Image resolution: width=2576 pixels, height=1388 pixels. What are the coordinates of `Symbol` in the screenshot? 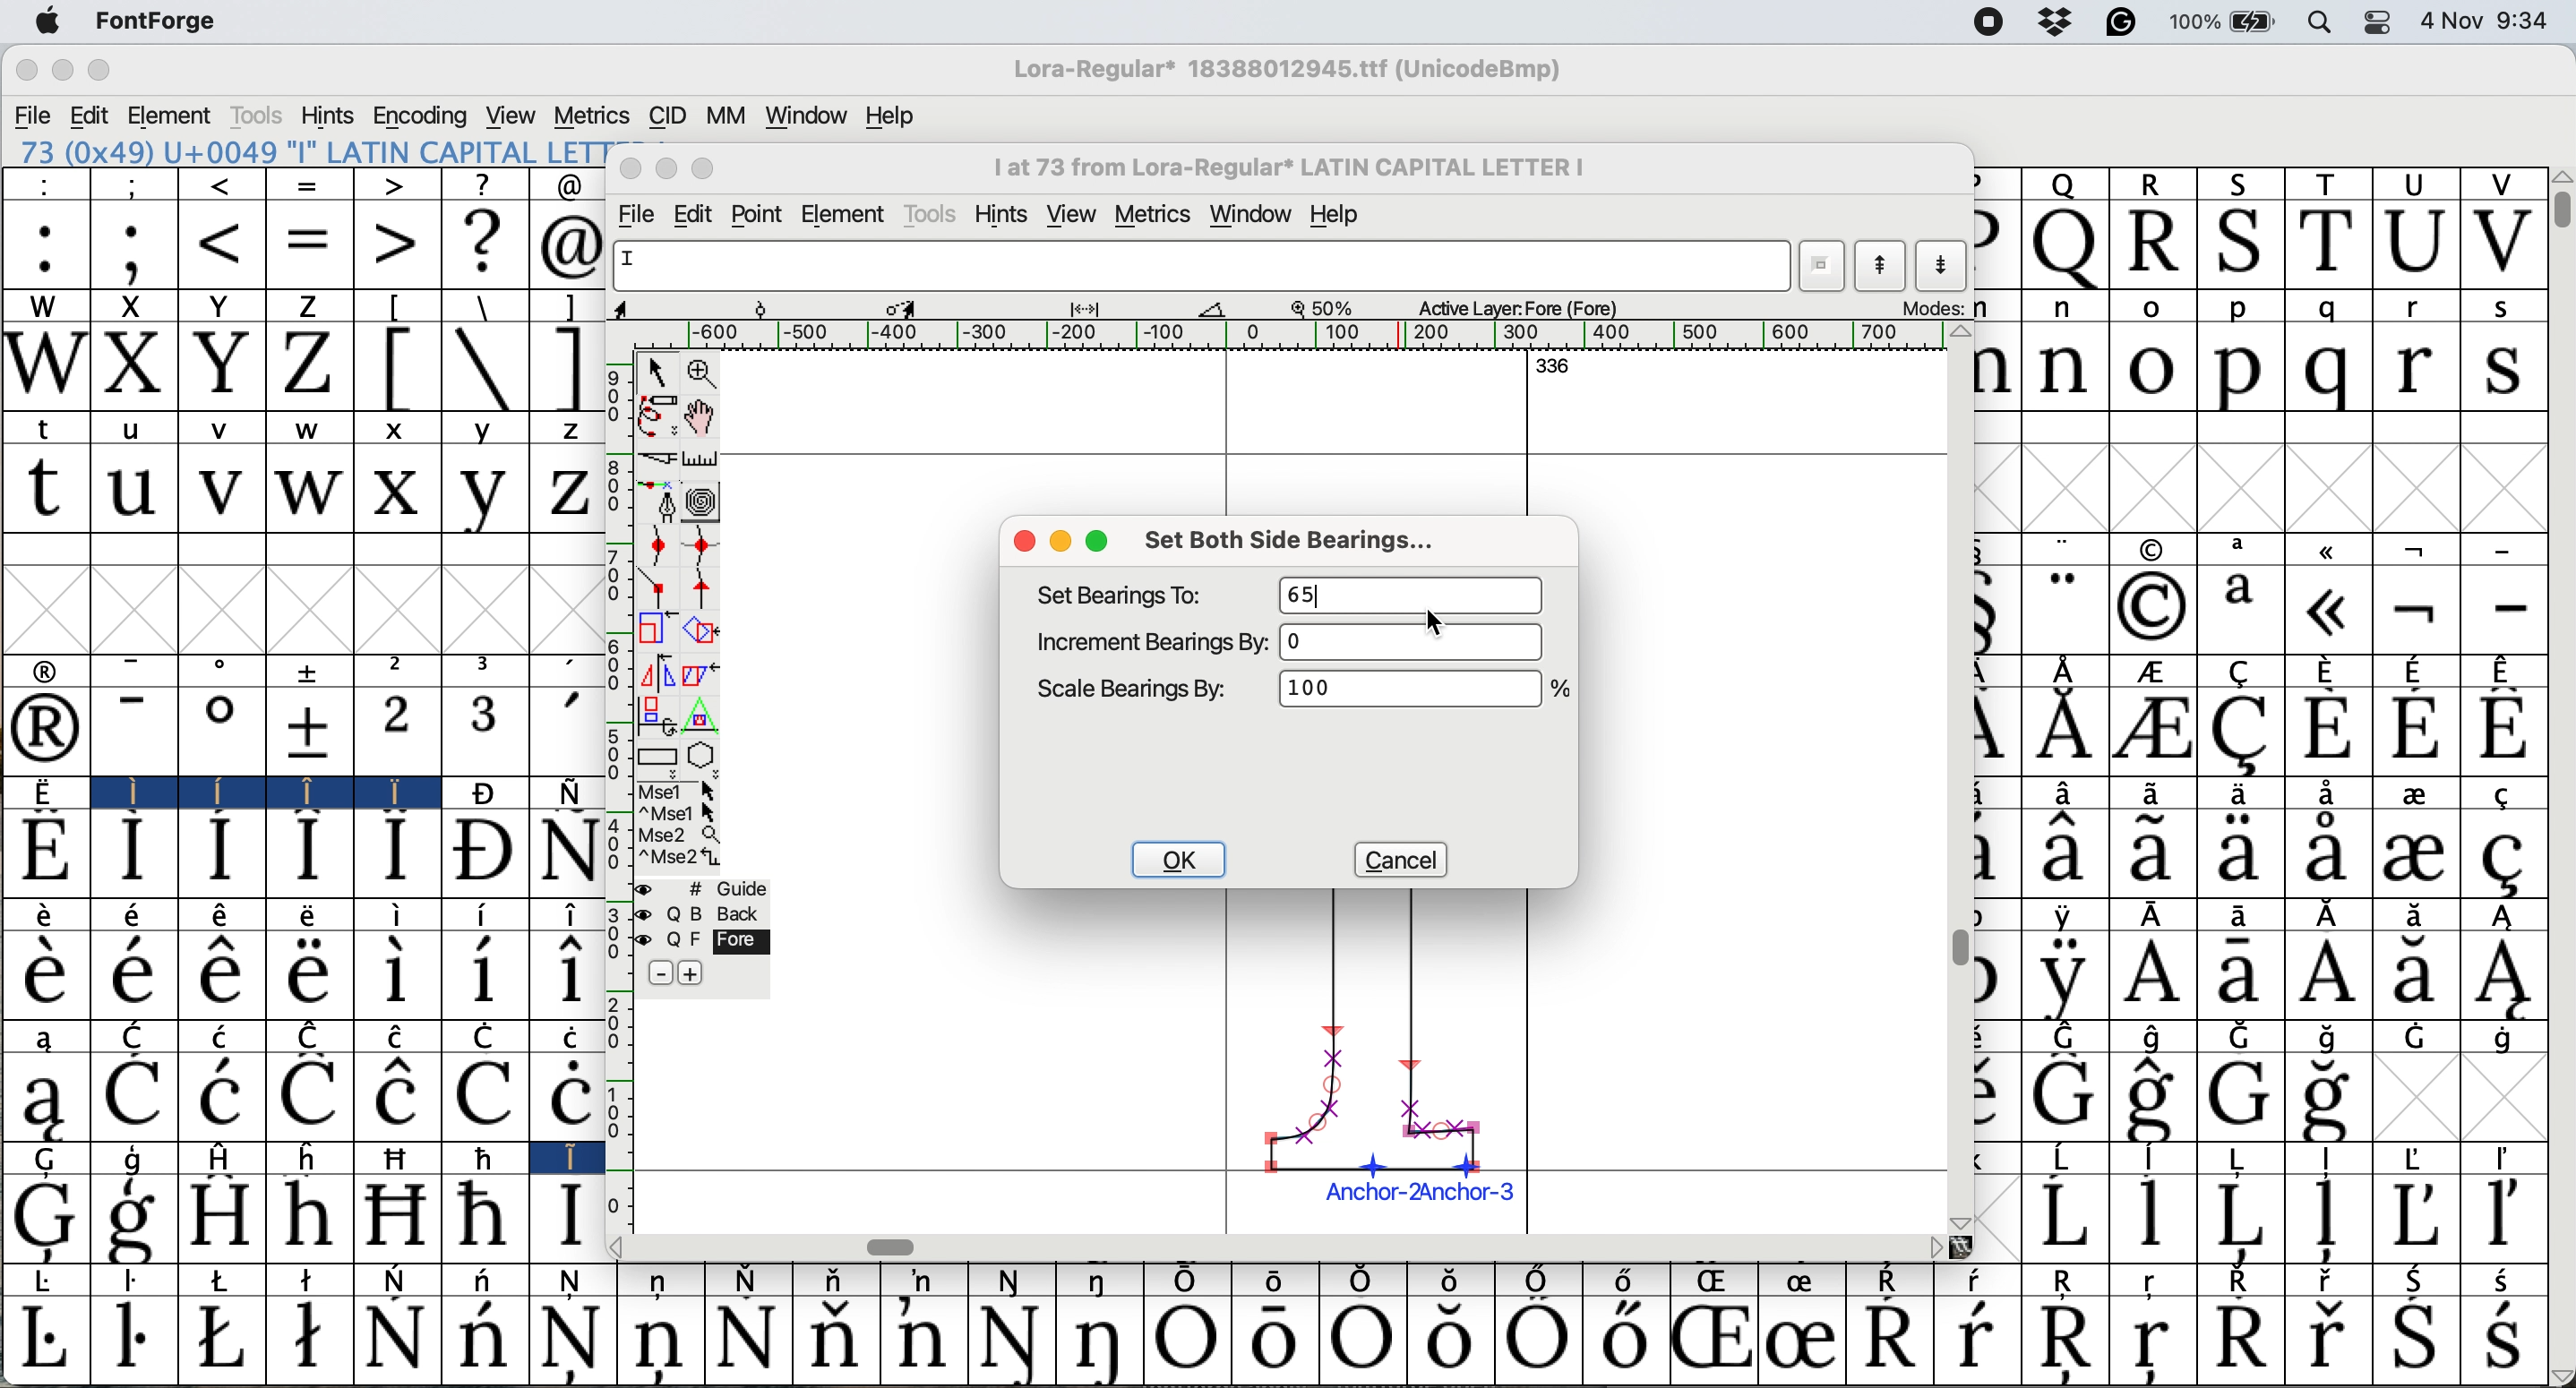 It's located at (661, 1340).